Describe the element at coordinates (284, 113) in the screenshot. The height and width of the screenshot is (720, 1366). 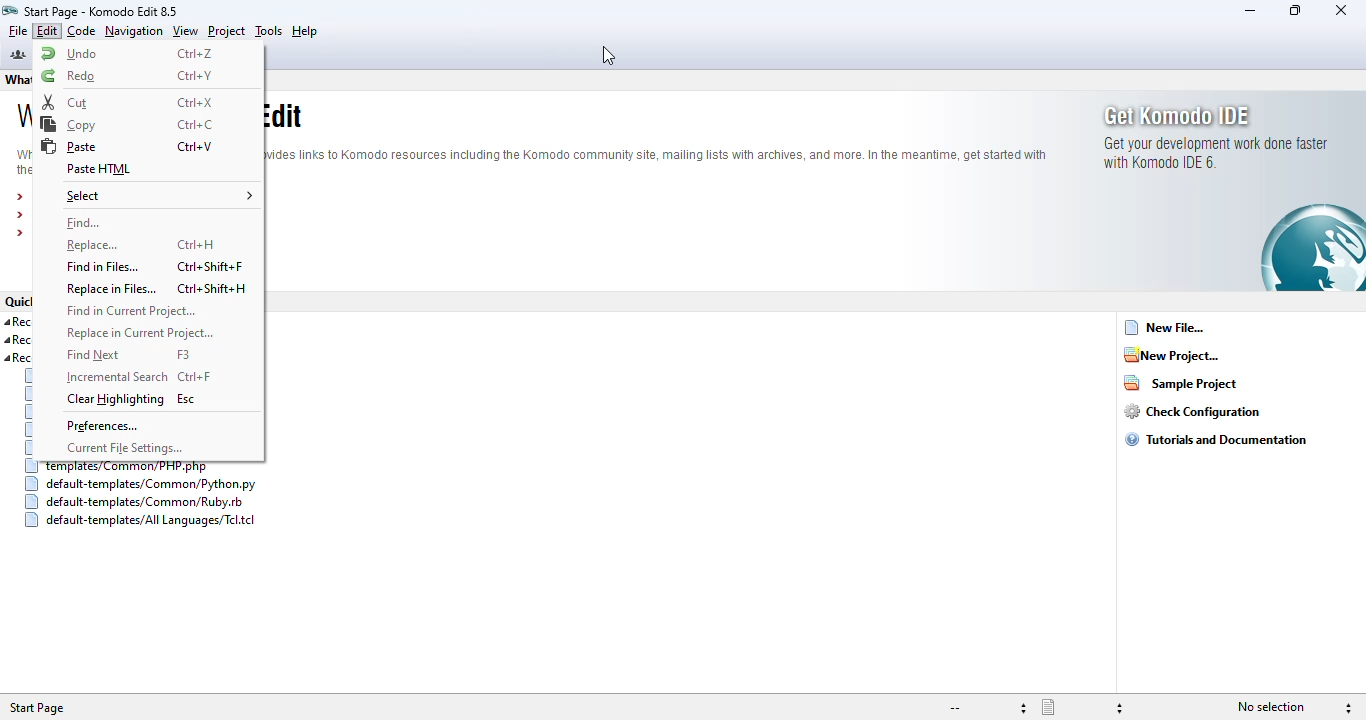
I see `text` at that location.